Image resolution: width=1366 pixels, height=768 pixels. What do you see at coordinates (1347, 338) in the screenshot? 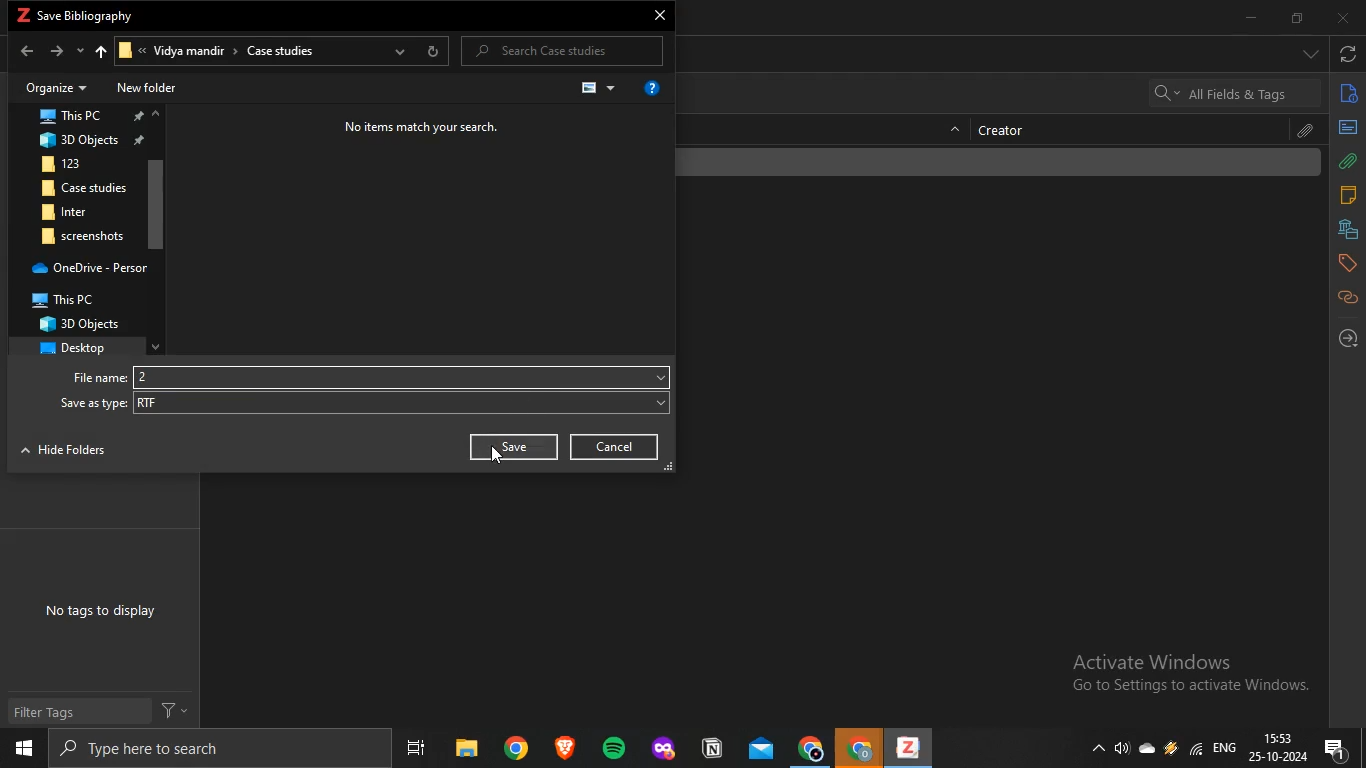
I see `locate` at bounding box center [1347, 338].